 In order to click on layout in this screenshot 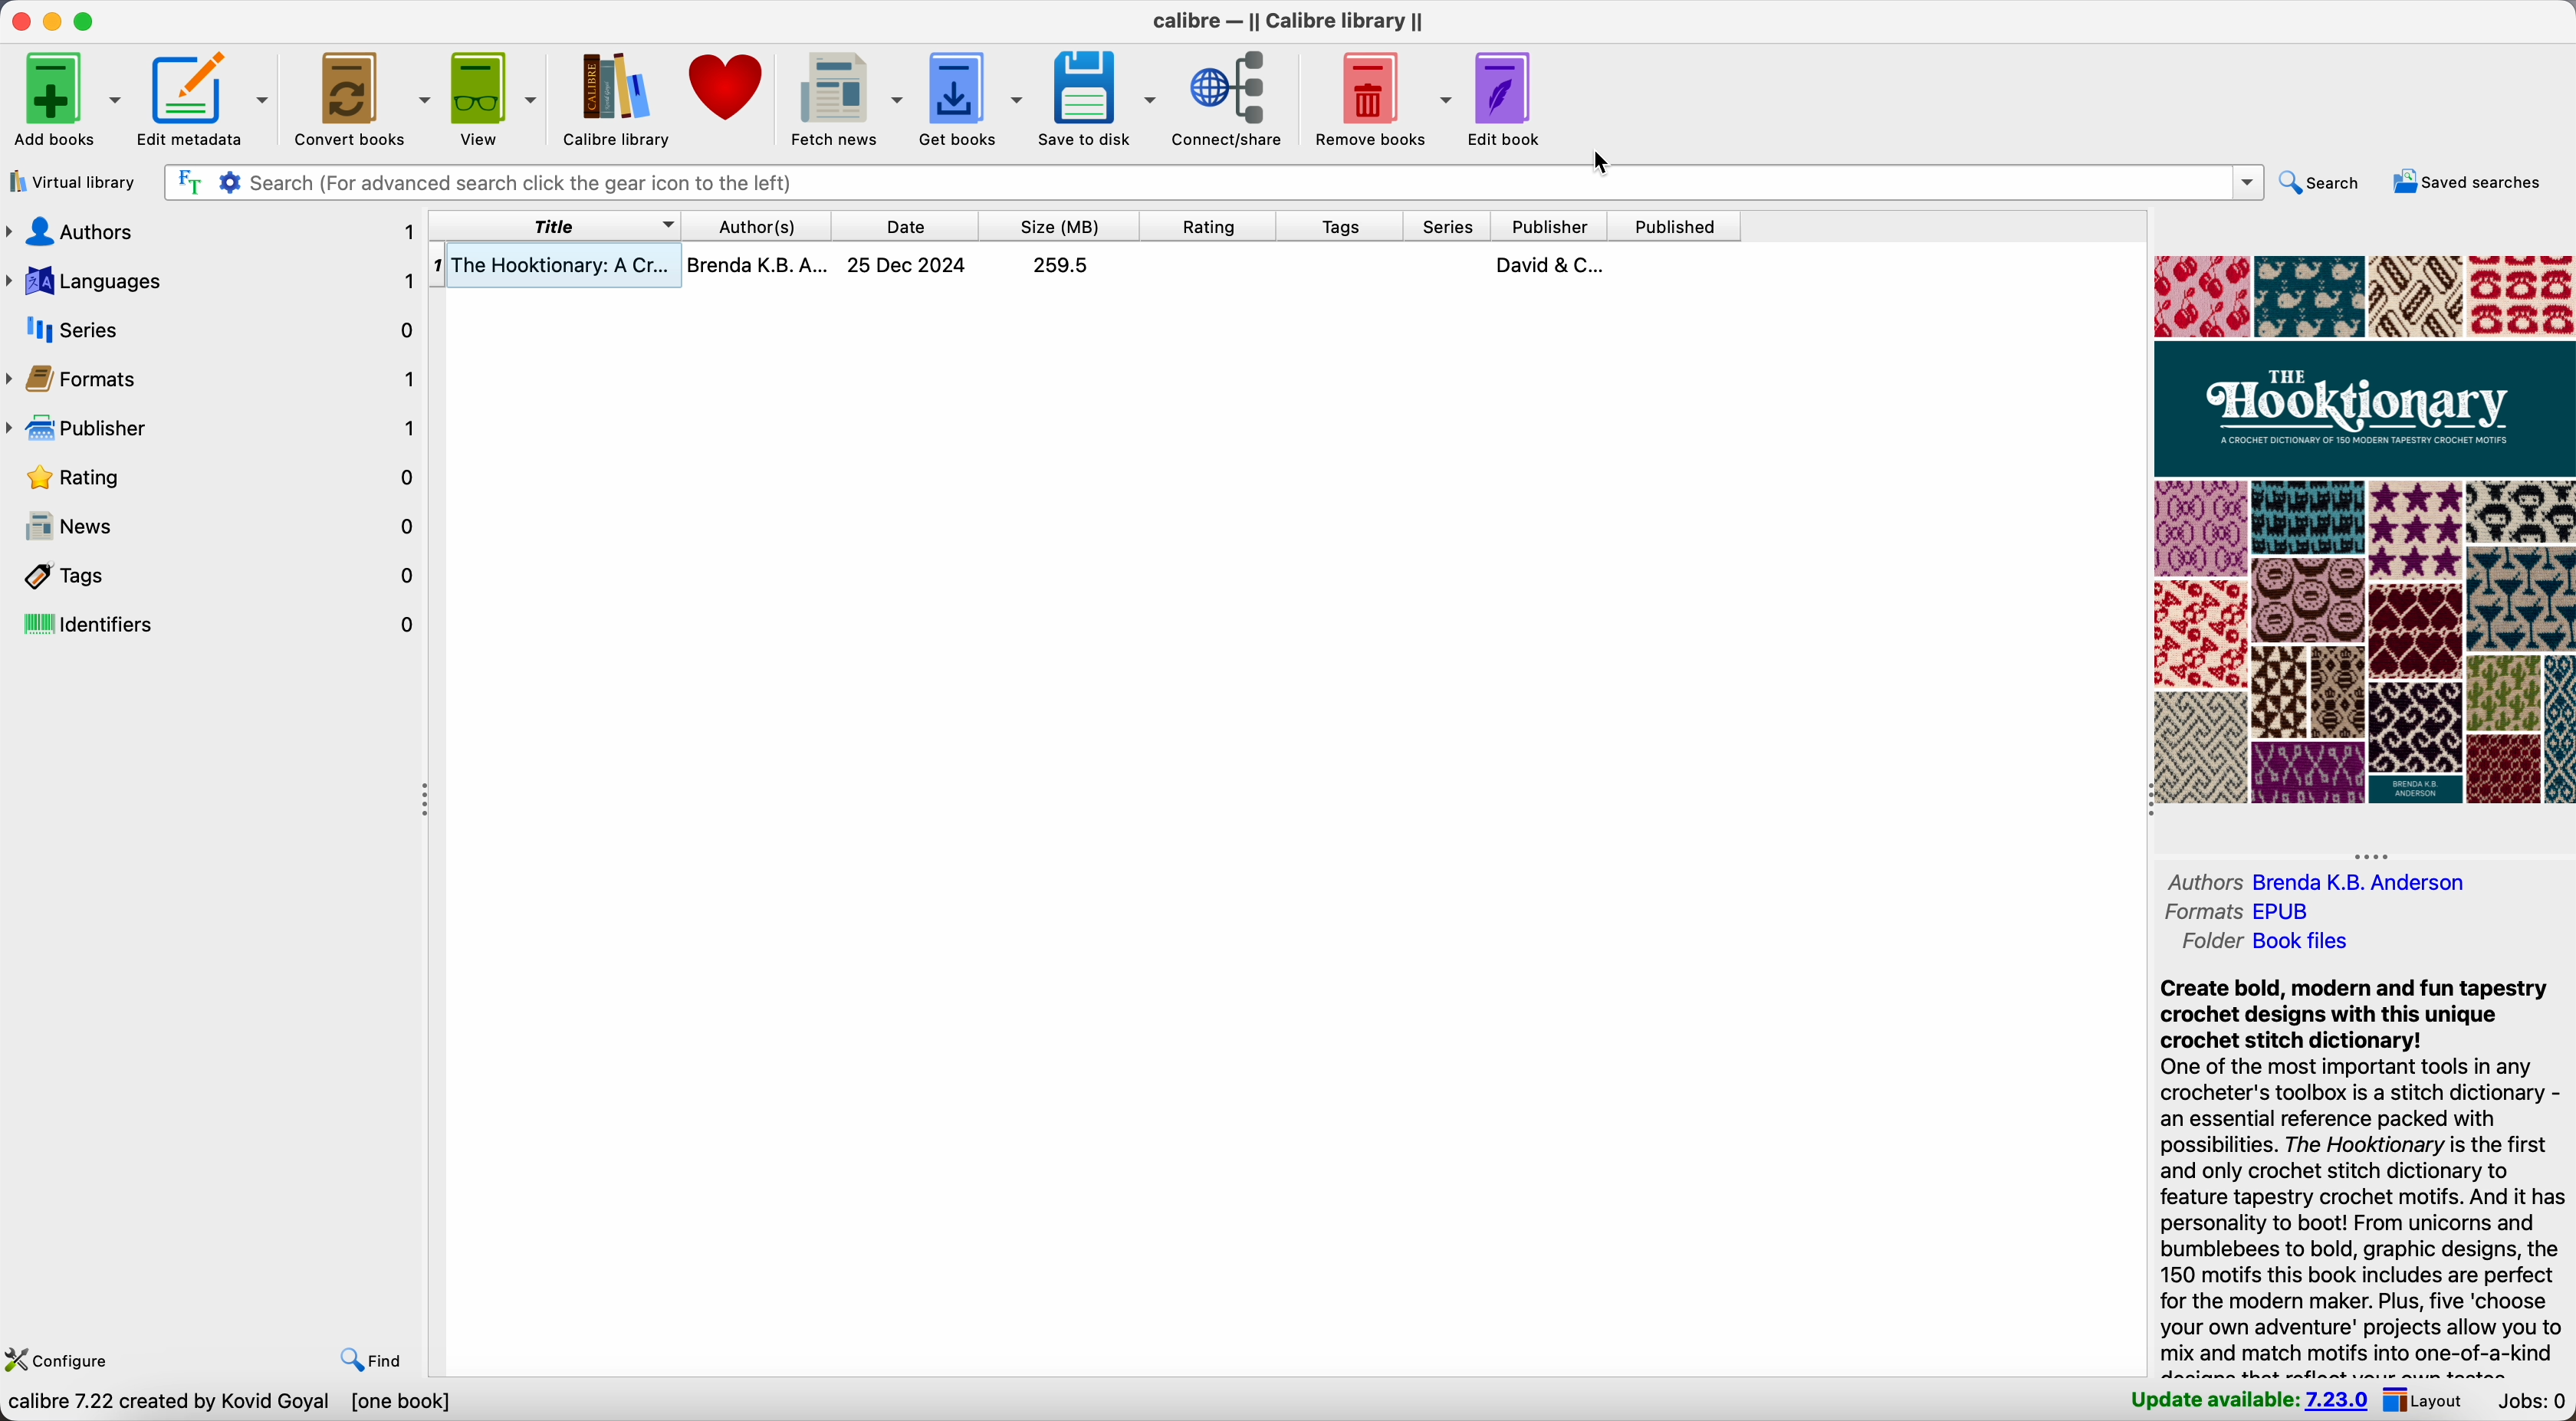, I will do `click(2428, 1401)`.